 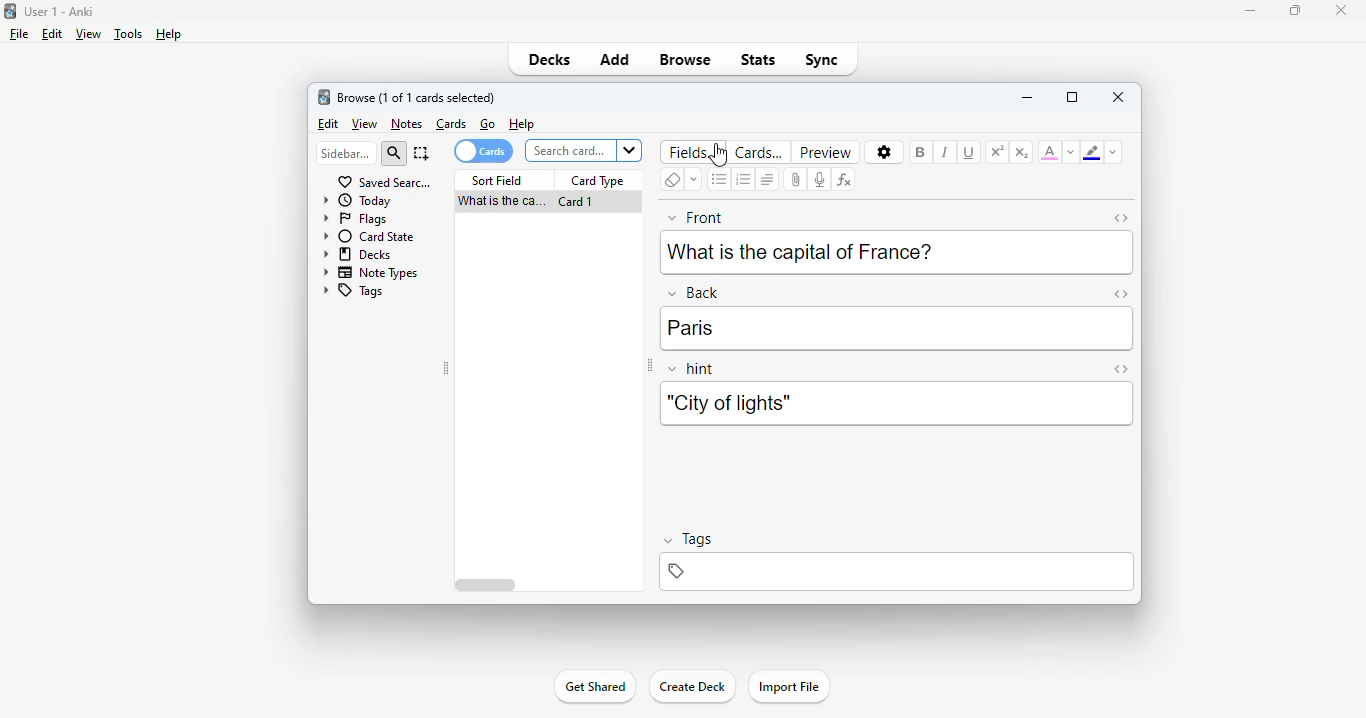 I want to click on stats, so click(x=759, y=59).